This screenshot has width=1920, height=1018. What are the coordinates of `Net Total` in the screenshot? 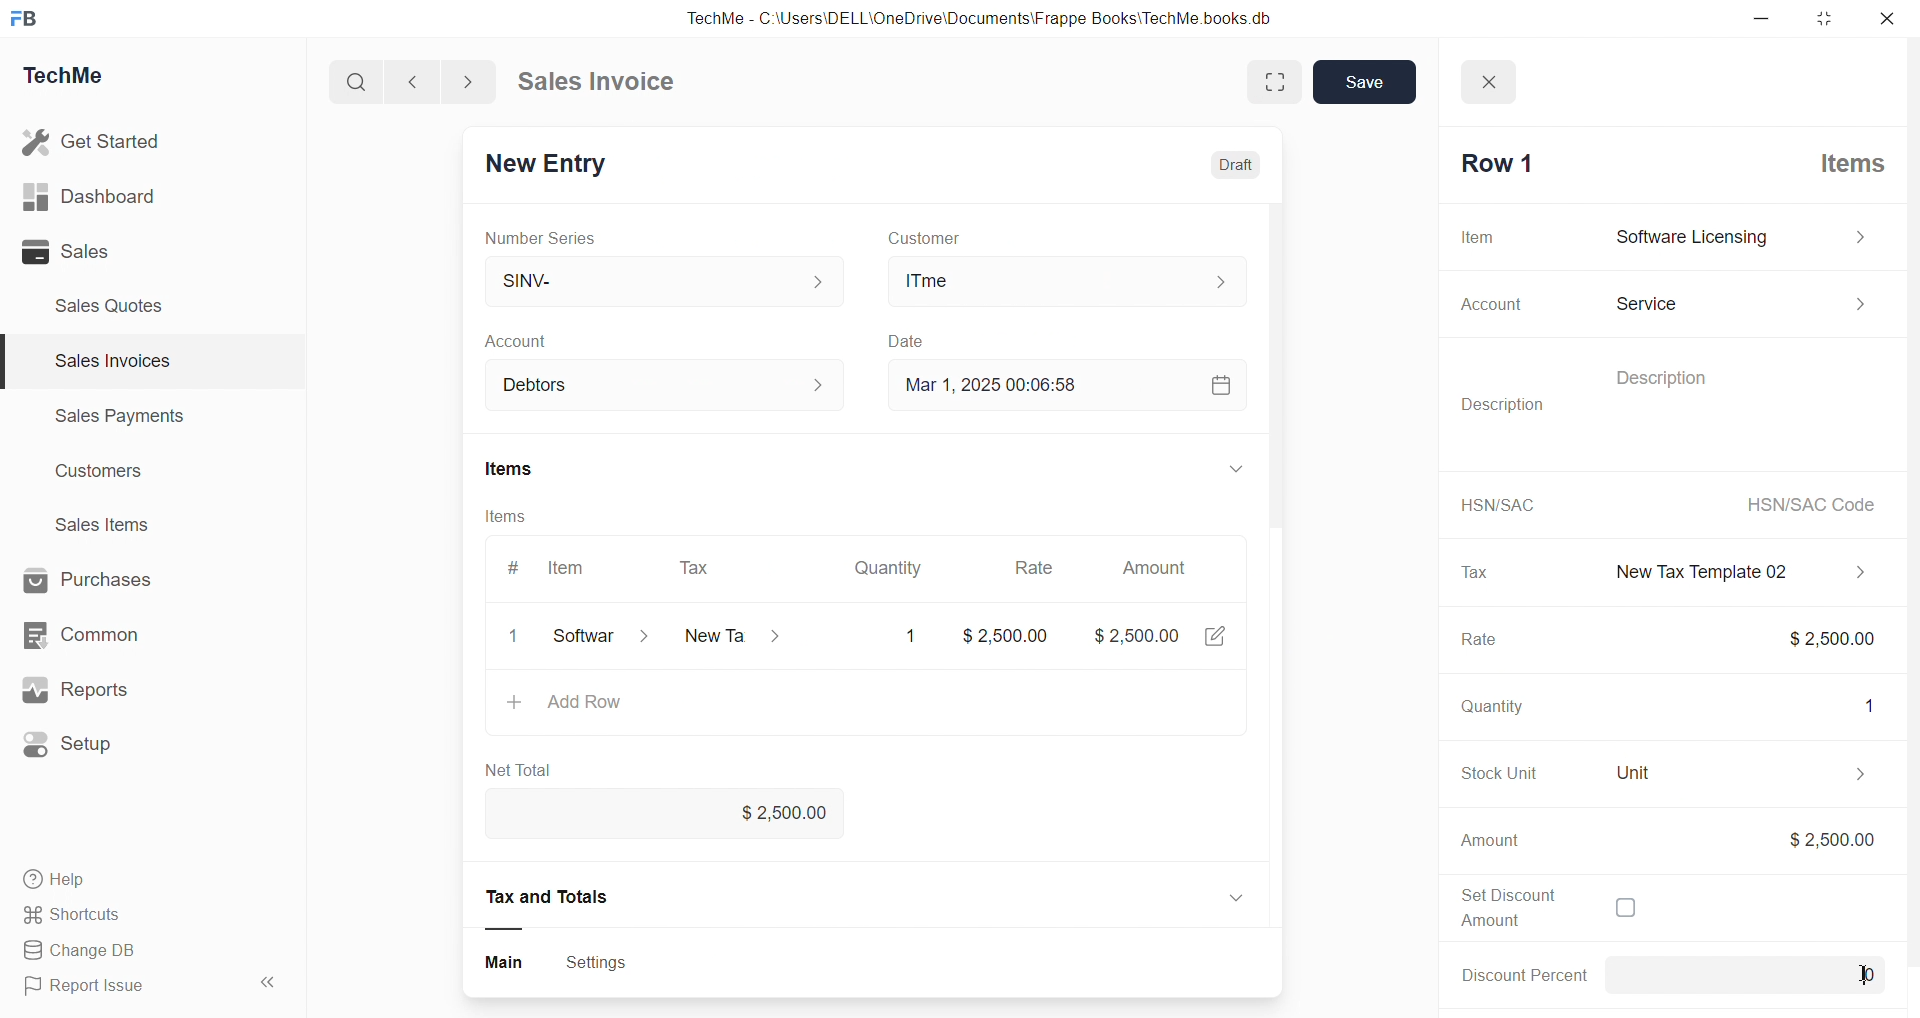 It's located at (525, 770).